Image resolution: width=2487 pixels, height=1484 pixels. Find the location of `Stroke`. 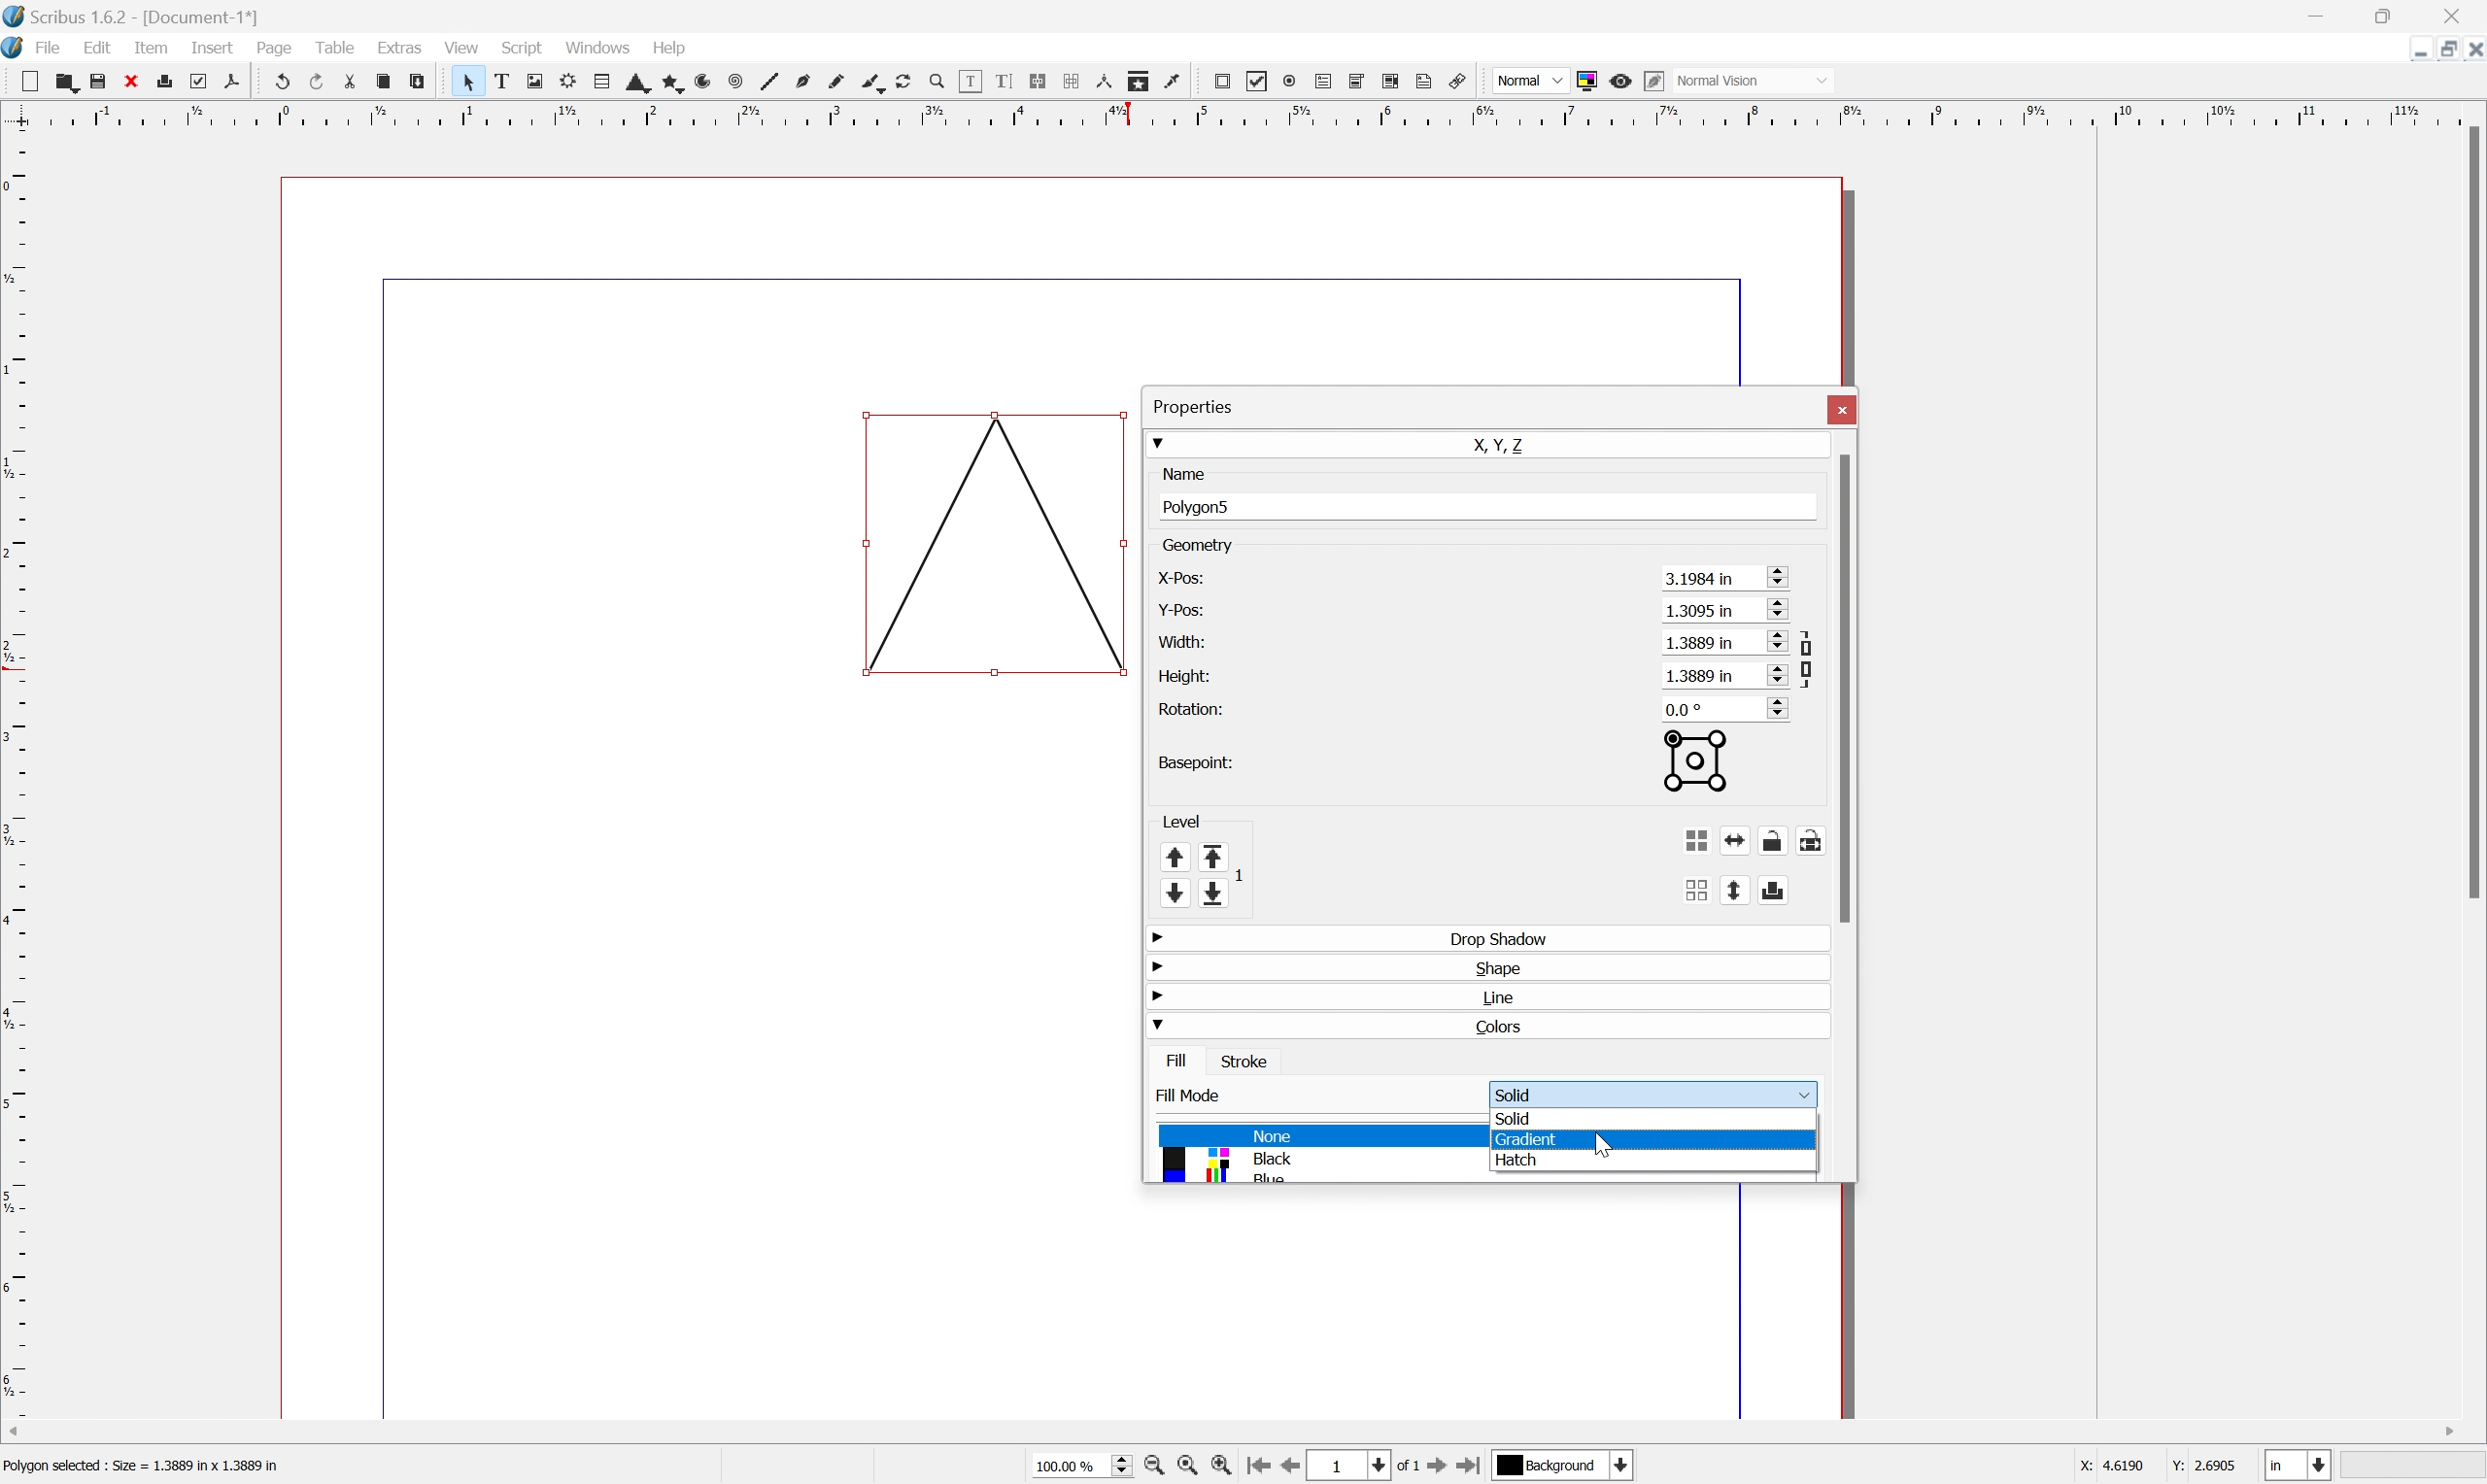

Stroke is located at coordinates (1244, 1060).